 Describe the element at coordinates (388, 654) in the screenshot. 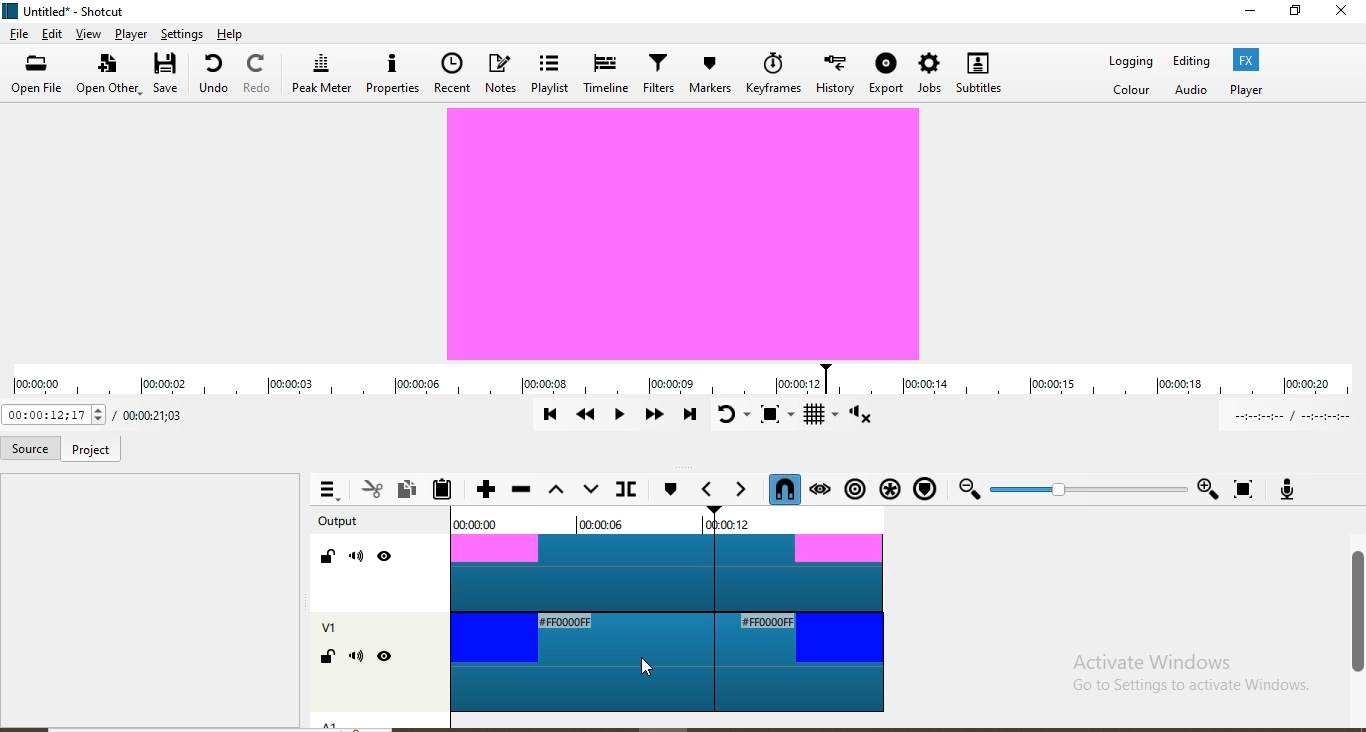

I see `Hide` at that location.